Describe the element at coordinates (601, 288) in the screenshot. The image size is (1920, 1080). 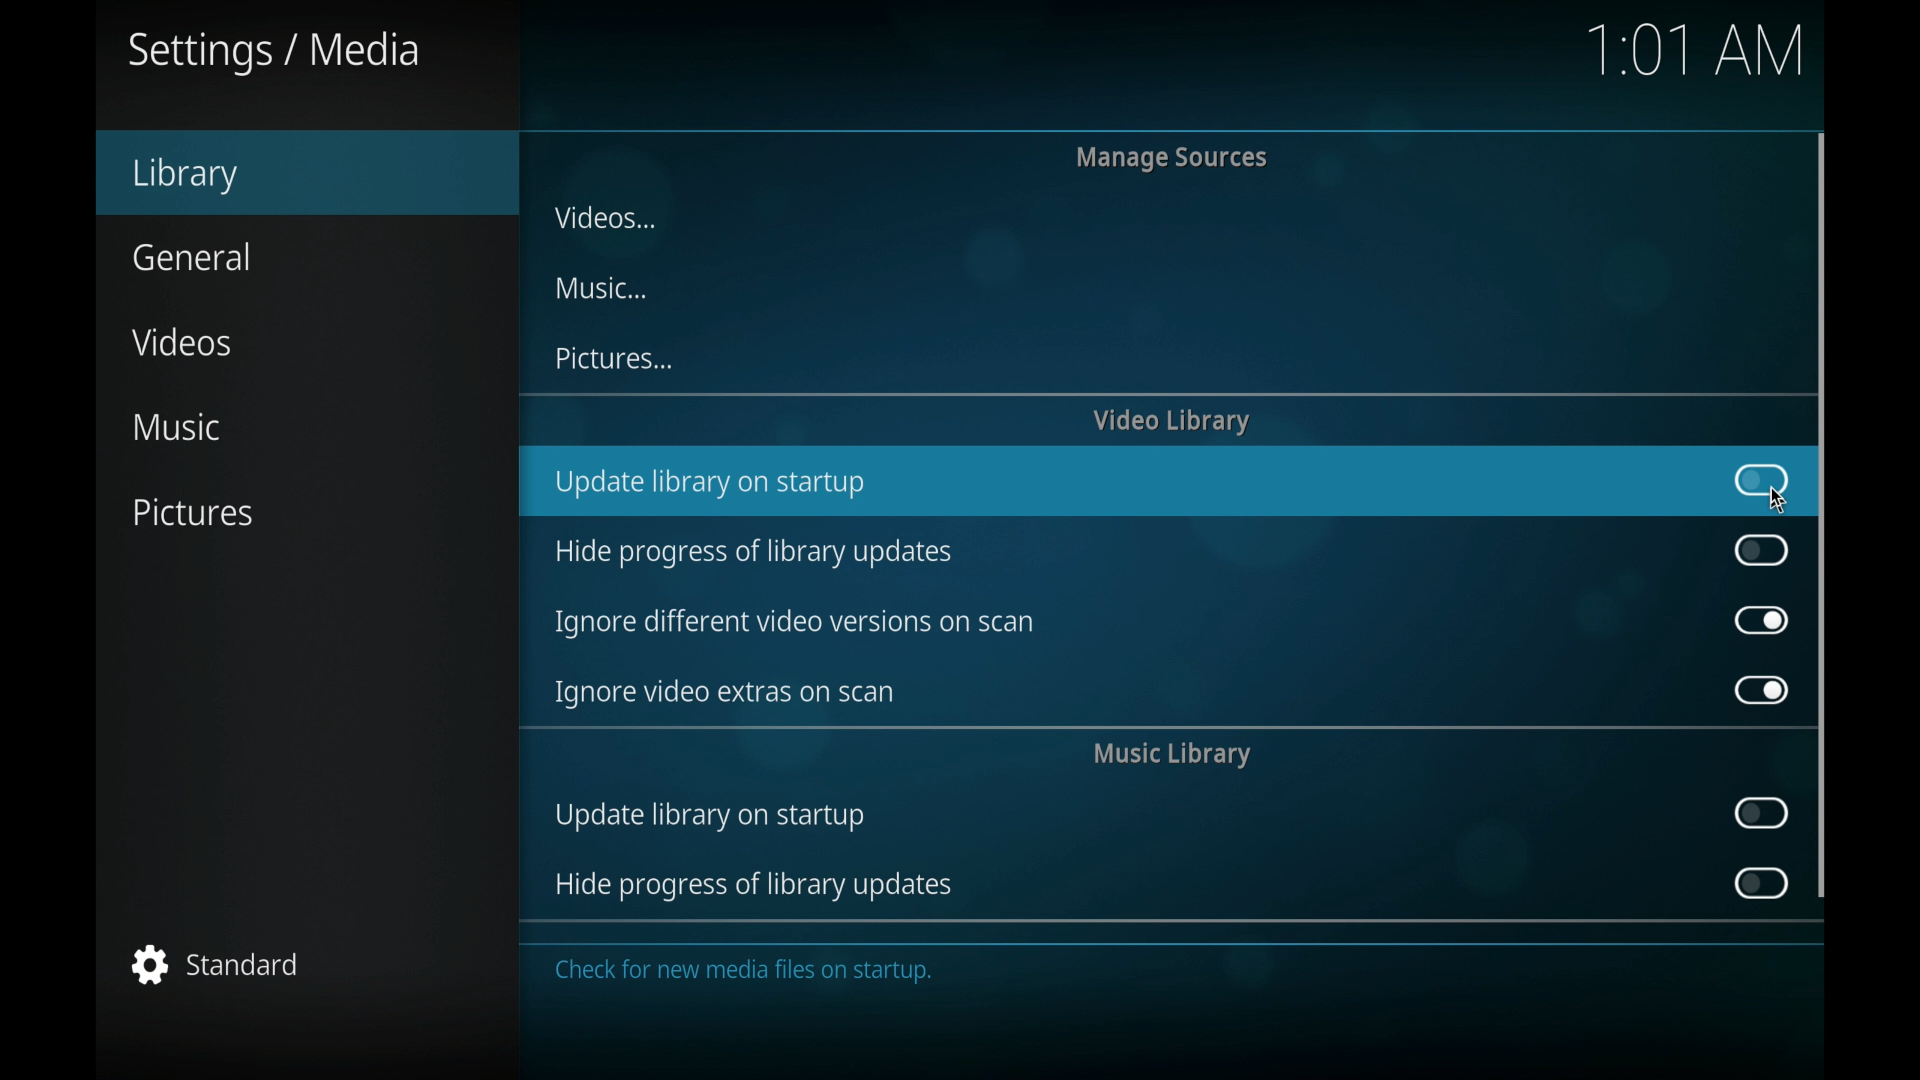
I see `music` at that location.